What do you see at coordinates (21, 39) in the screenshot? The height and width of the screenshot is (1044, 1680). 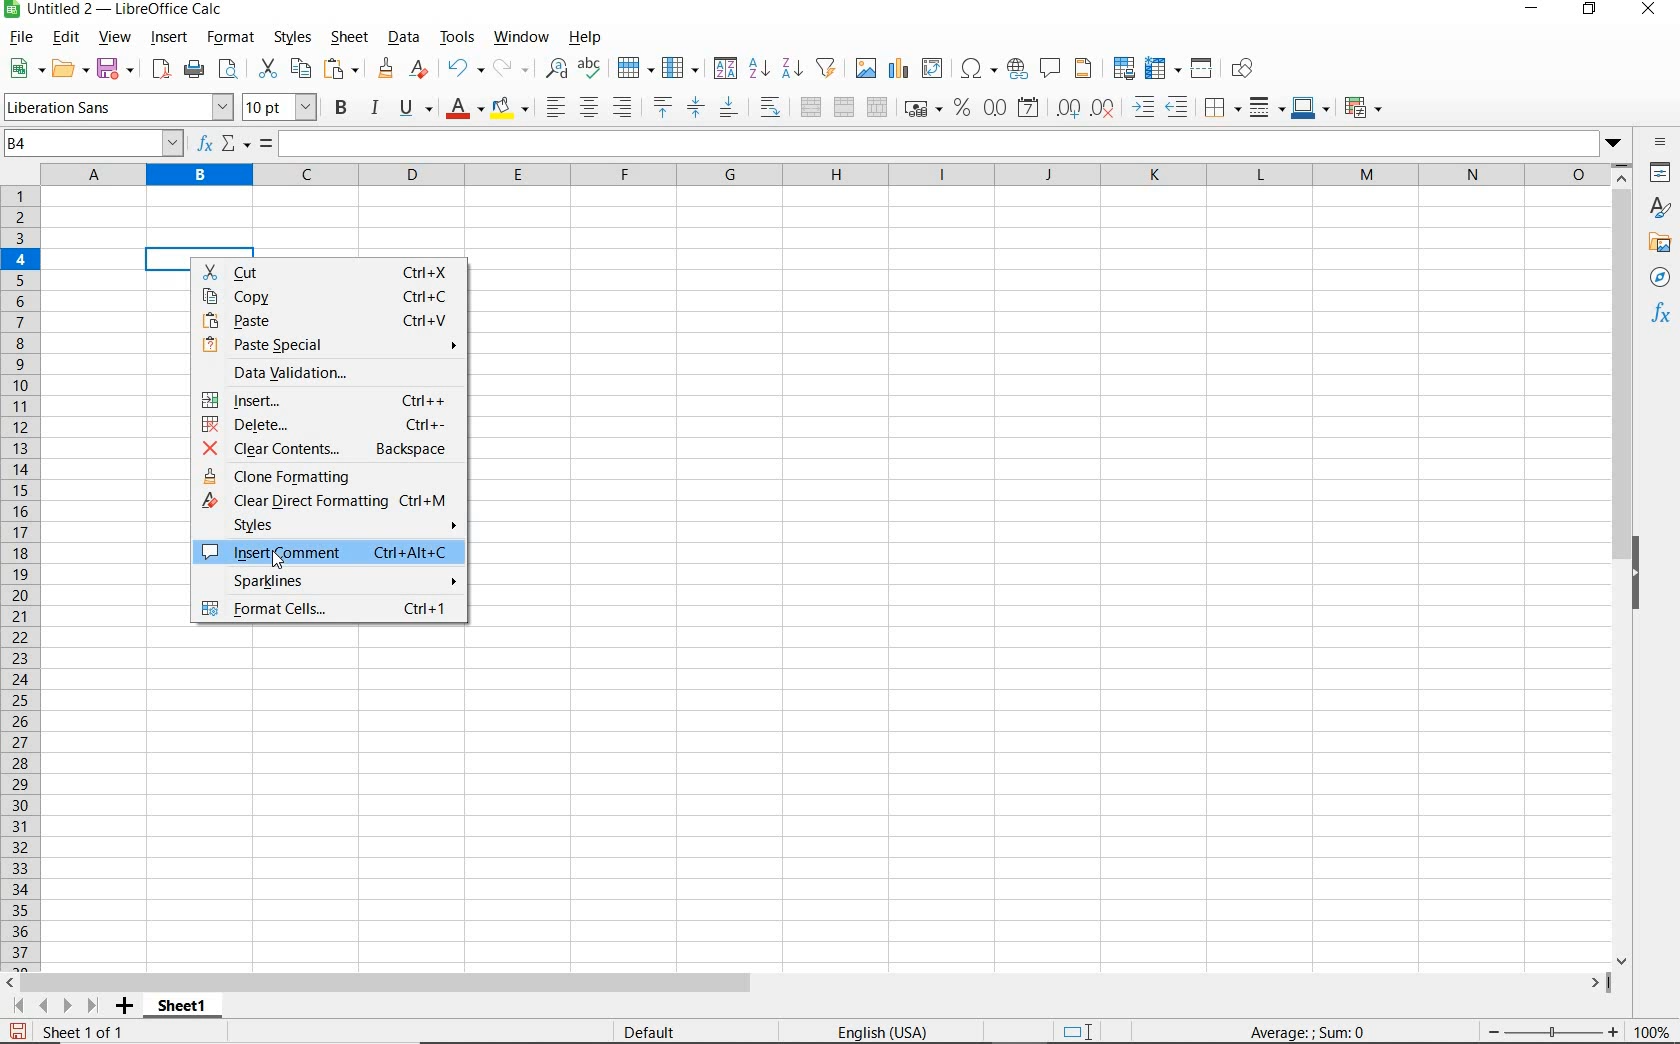 I see `file` at bounding box center [21, 39].